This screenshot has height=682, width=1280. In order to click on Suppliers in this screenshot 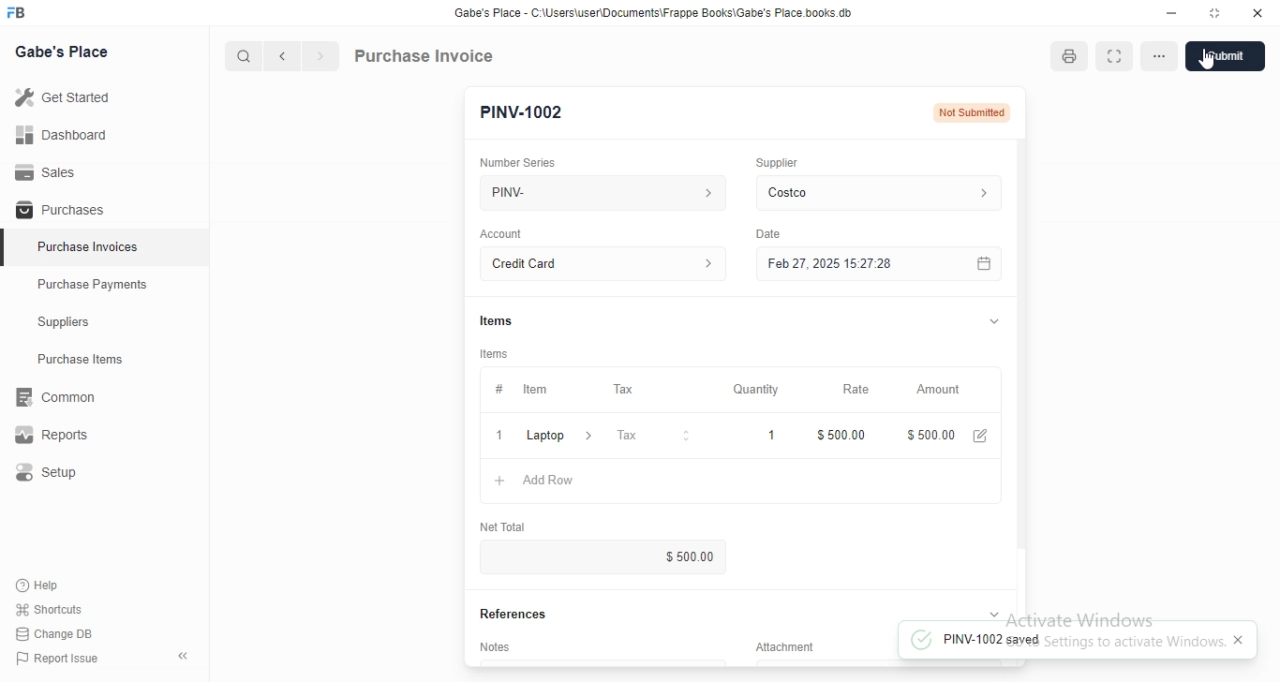, I will do `click(104, 321)`.